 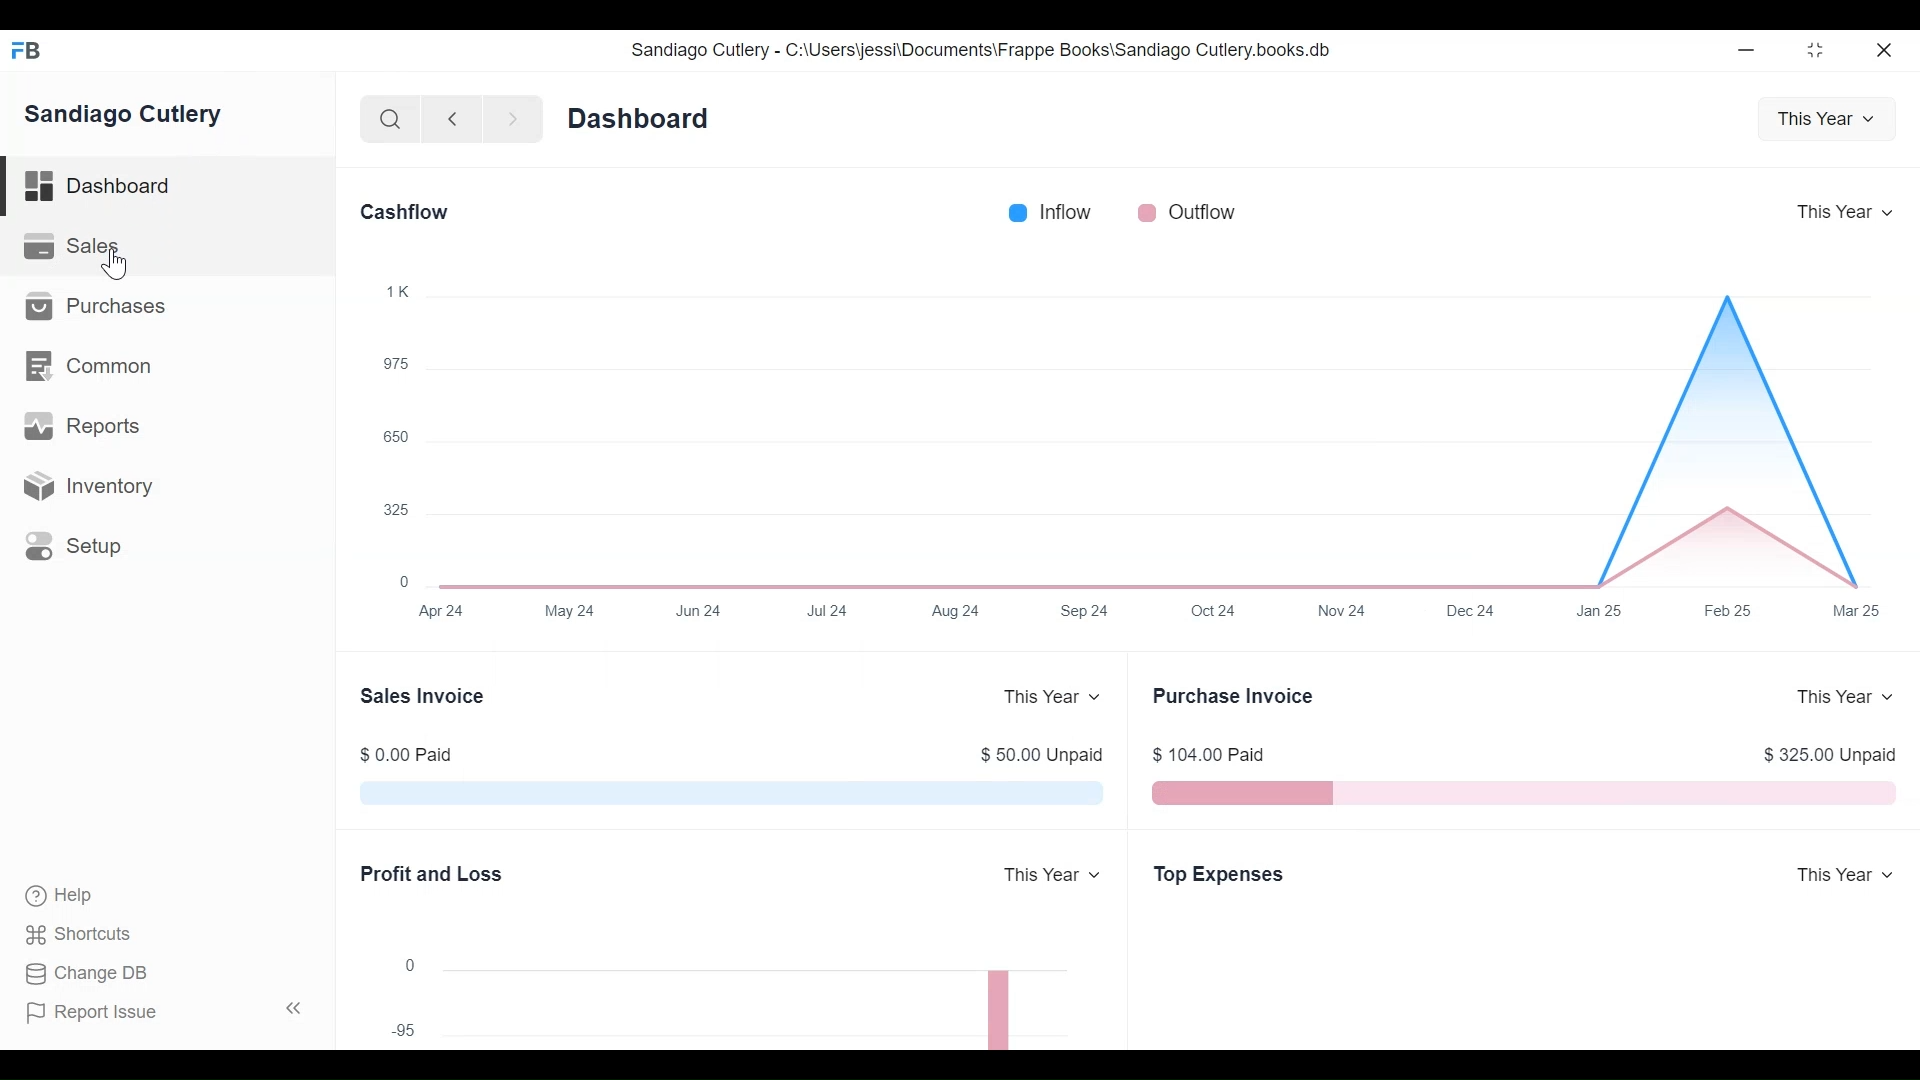 I want to click on backward, so click(x=453, y=119).